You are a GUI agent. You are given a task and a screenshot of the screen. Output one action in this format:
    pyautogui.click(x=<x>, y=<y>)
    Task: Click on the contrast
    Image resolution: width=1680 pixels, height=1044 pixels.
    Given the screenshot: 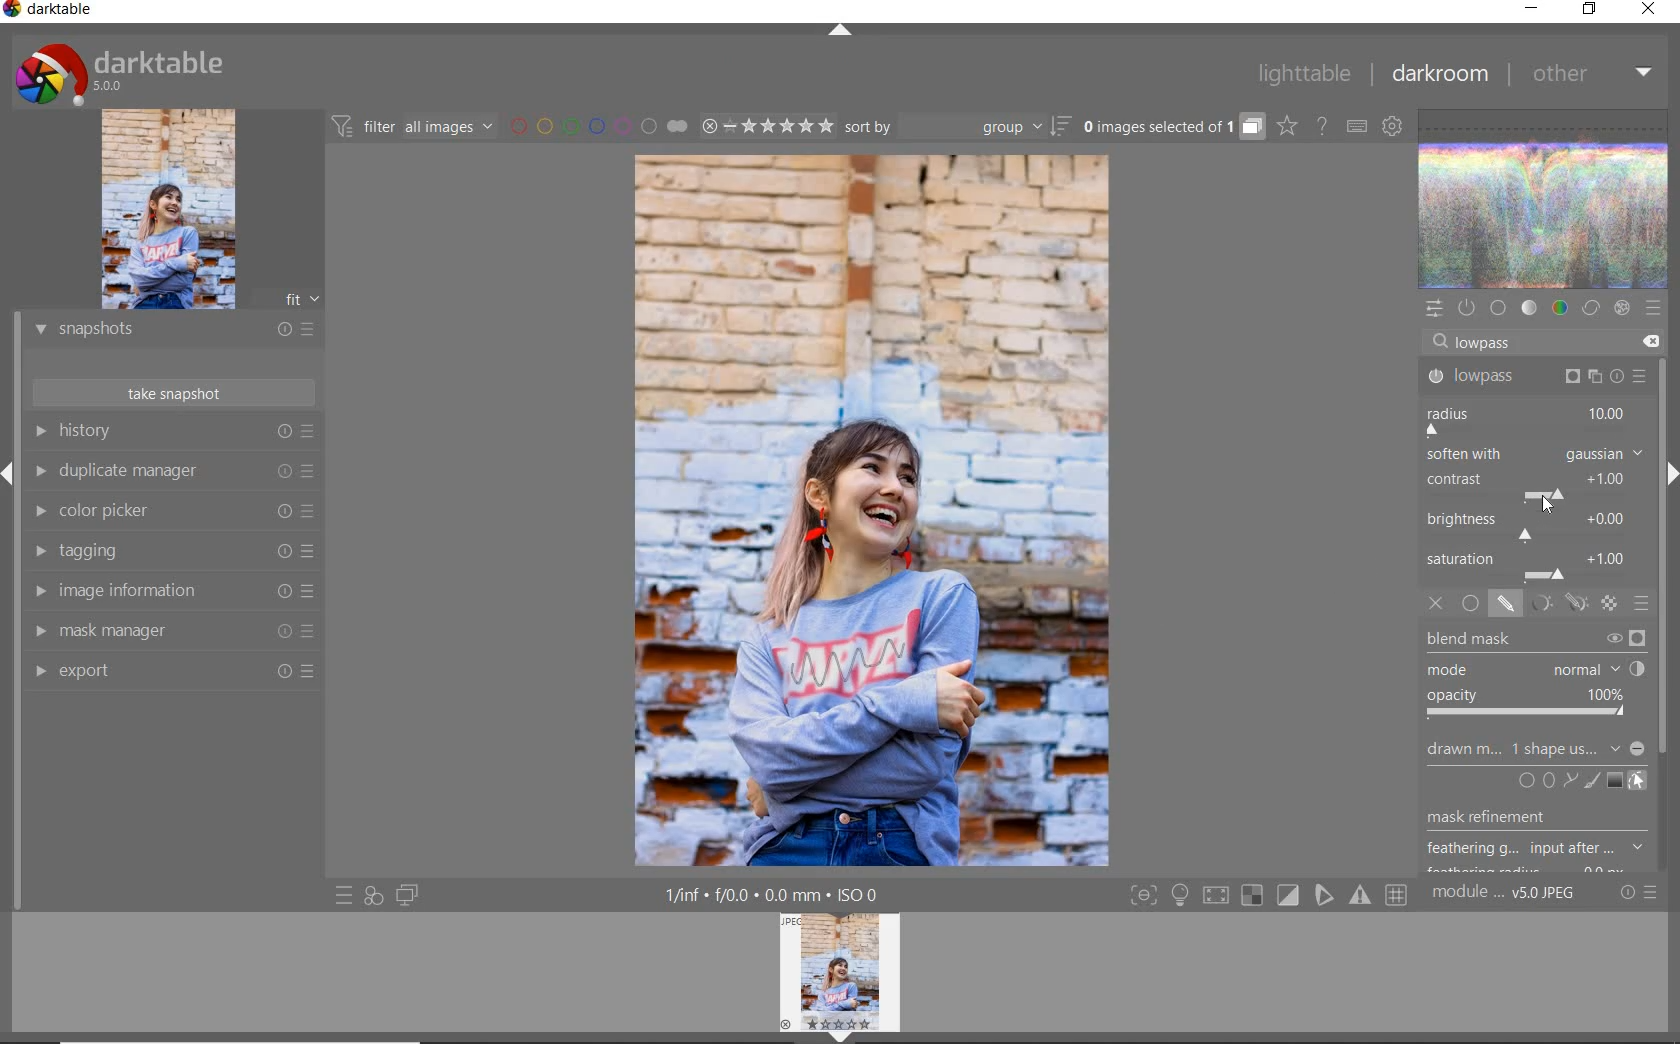 What is the action you would take?
    pyautogui.click(x=1530, y=484)
    